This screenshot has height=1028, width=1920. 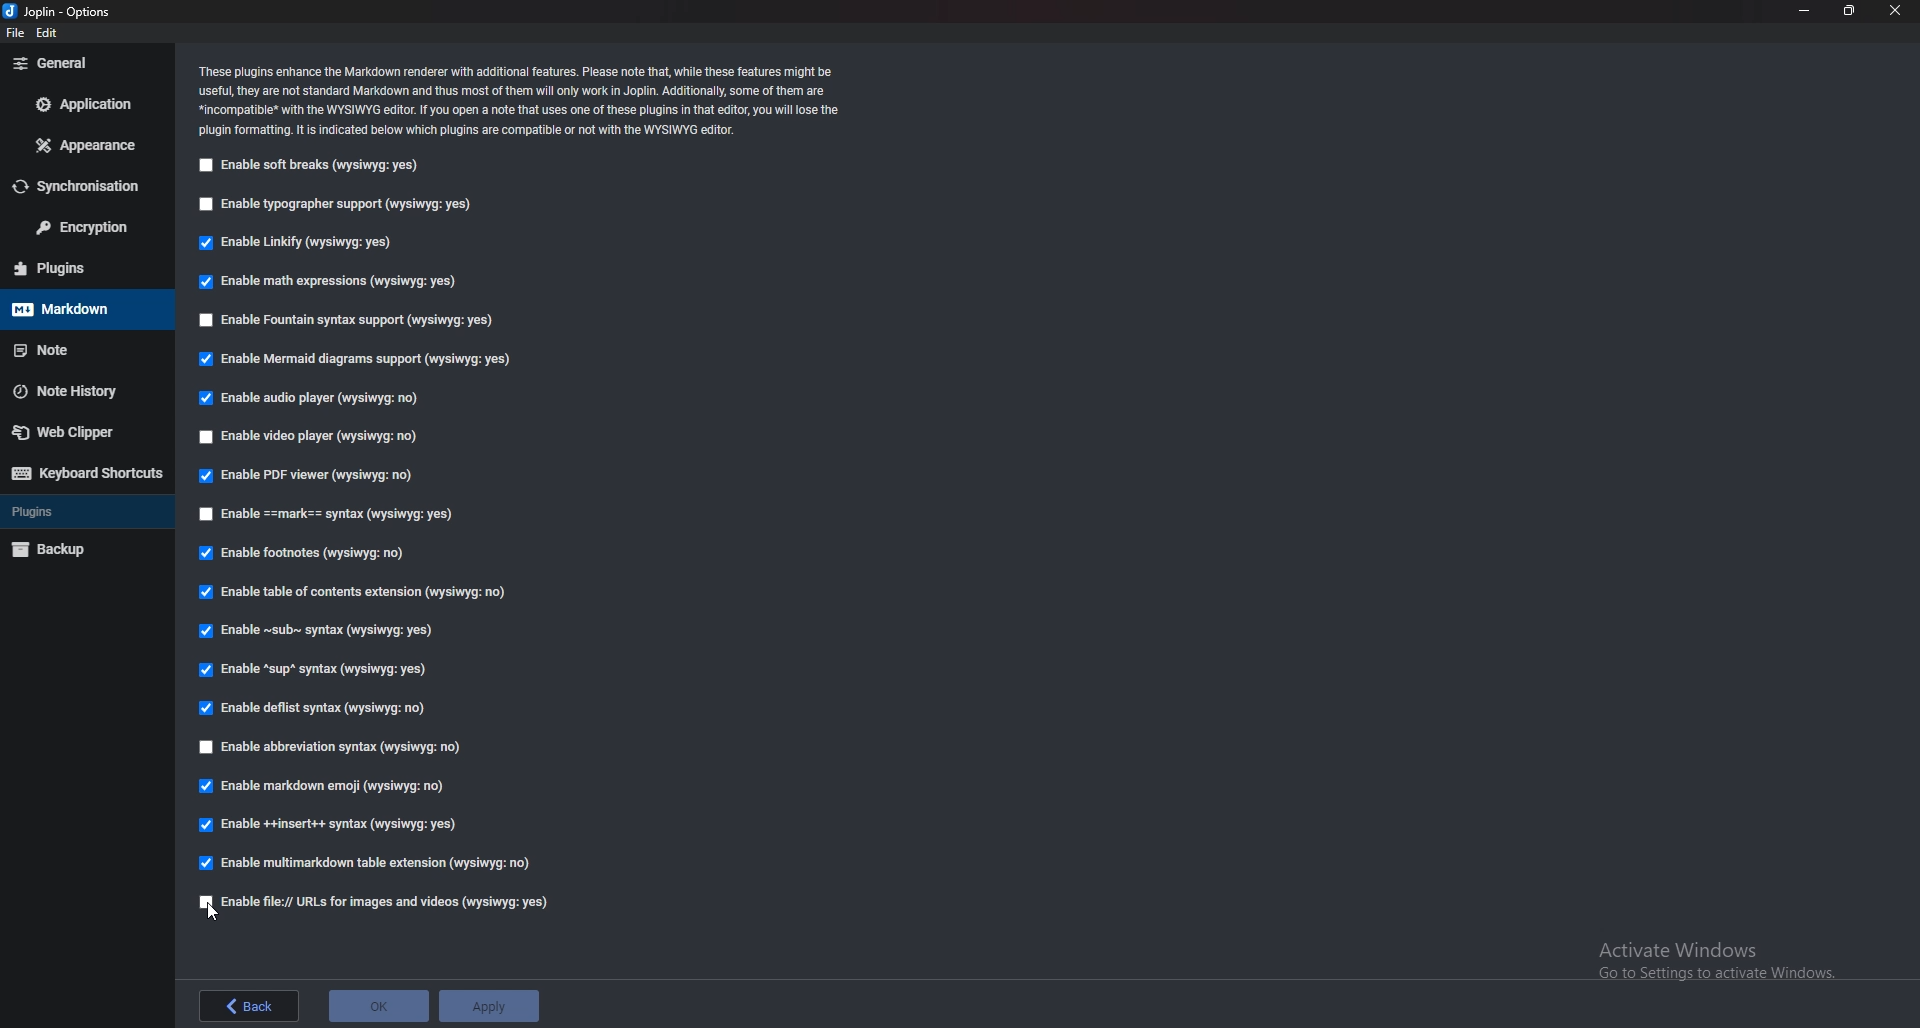 What do you see at coordinates (368, 861) in the screenshot?
I see `enable multi markdown table extension` at bounding box center [368, 861].